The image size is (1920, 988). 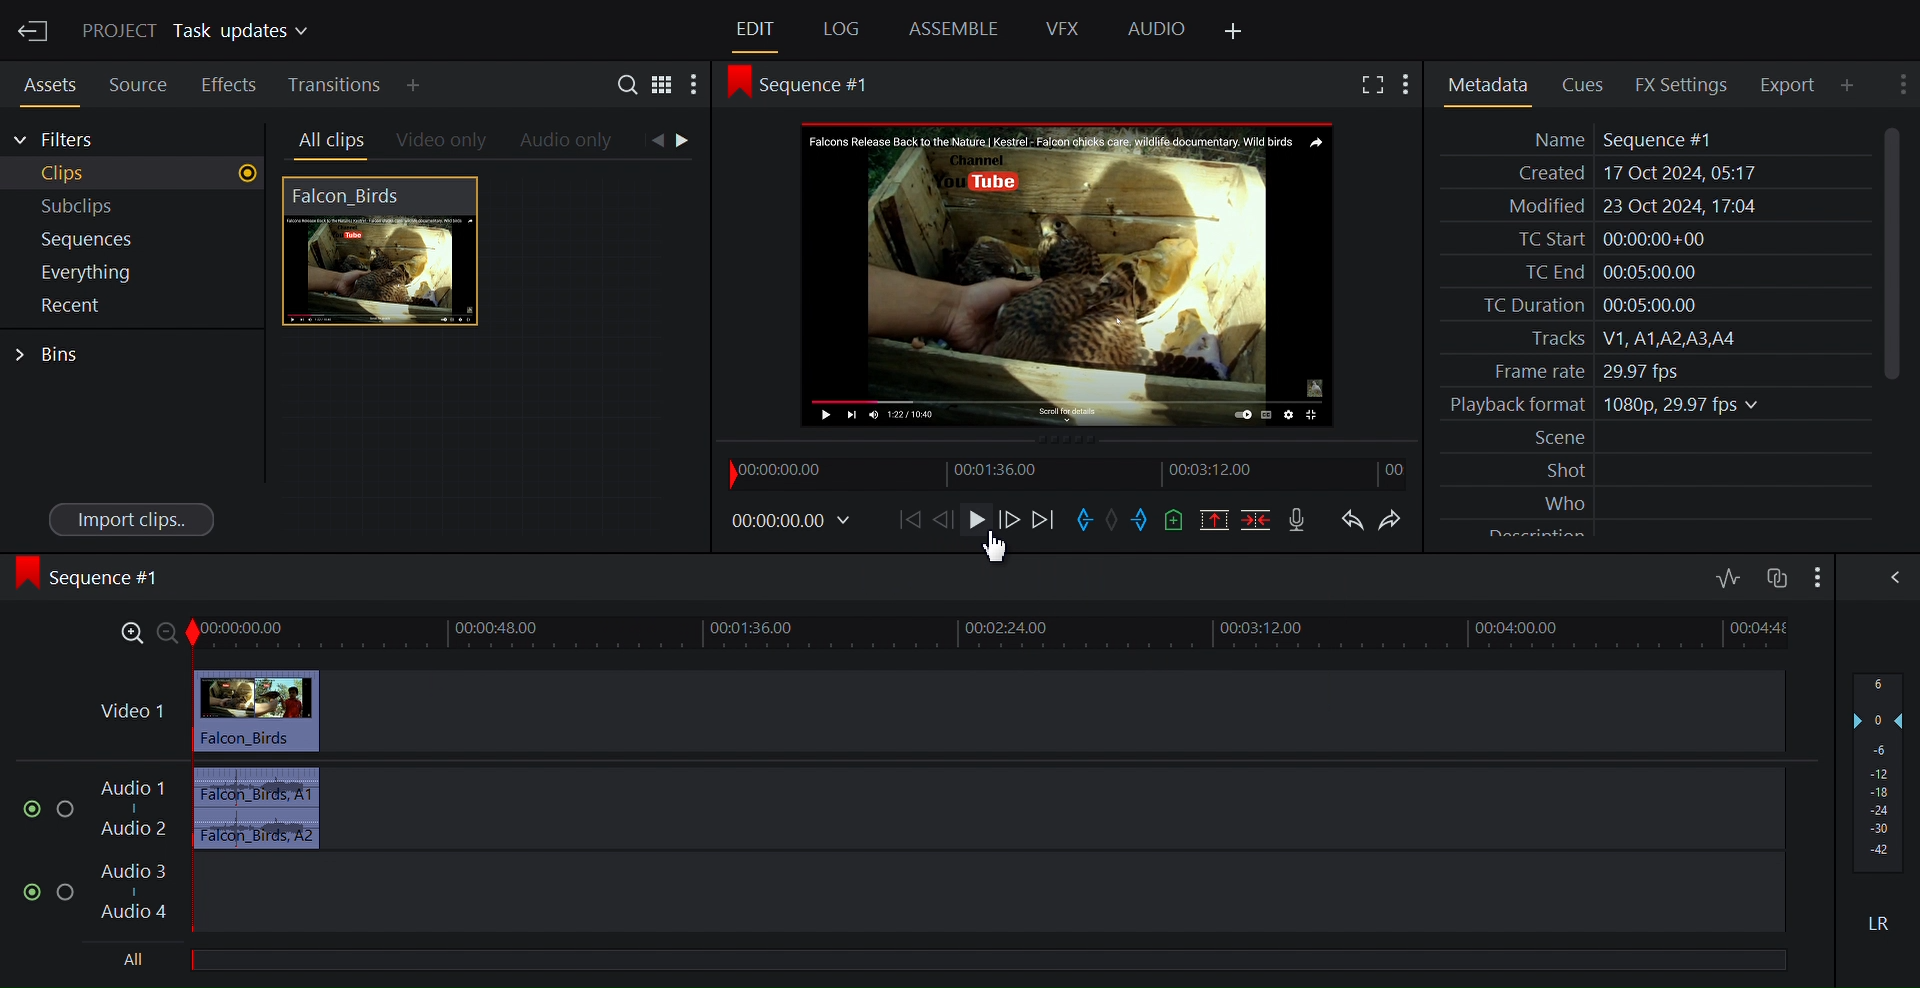 What do you see at coordinates (1071, 273) in the screenshot?
I see `Media Viewer` at bounding box center [1071, 273].